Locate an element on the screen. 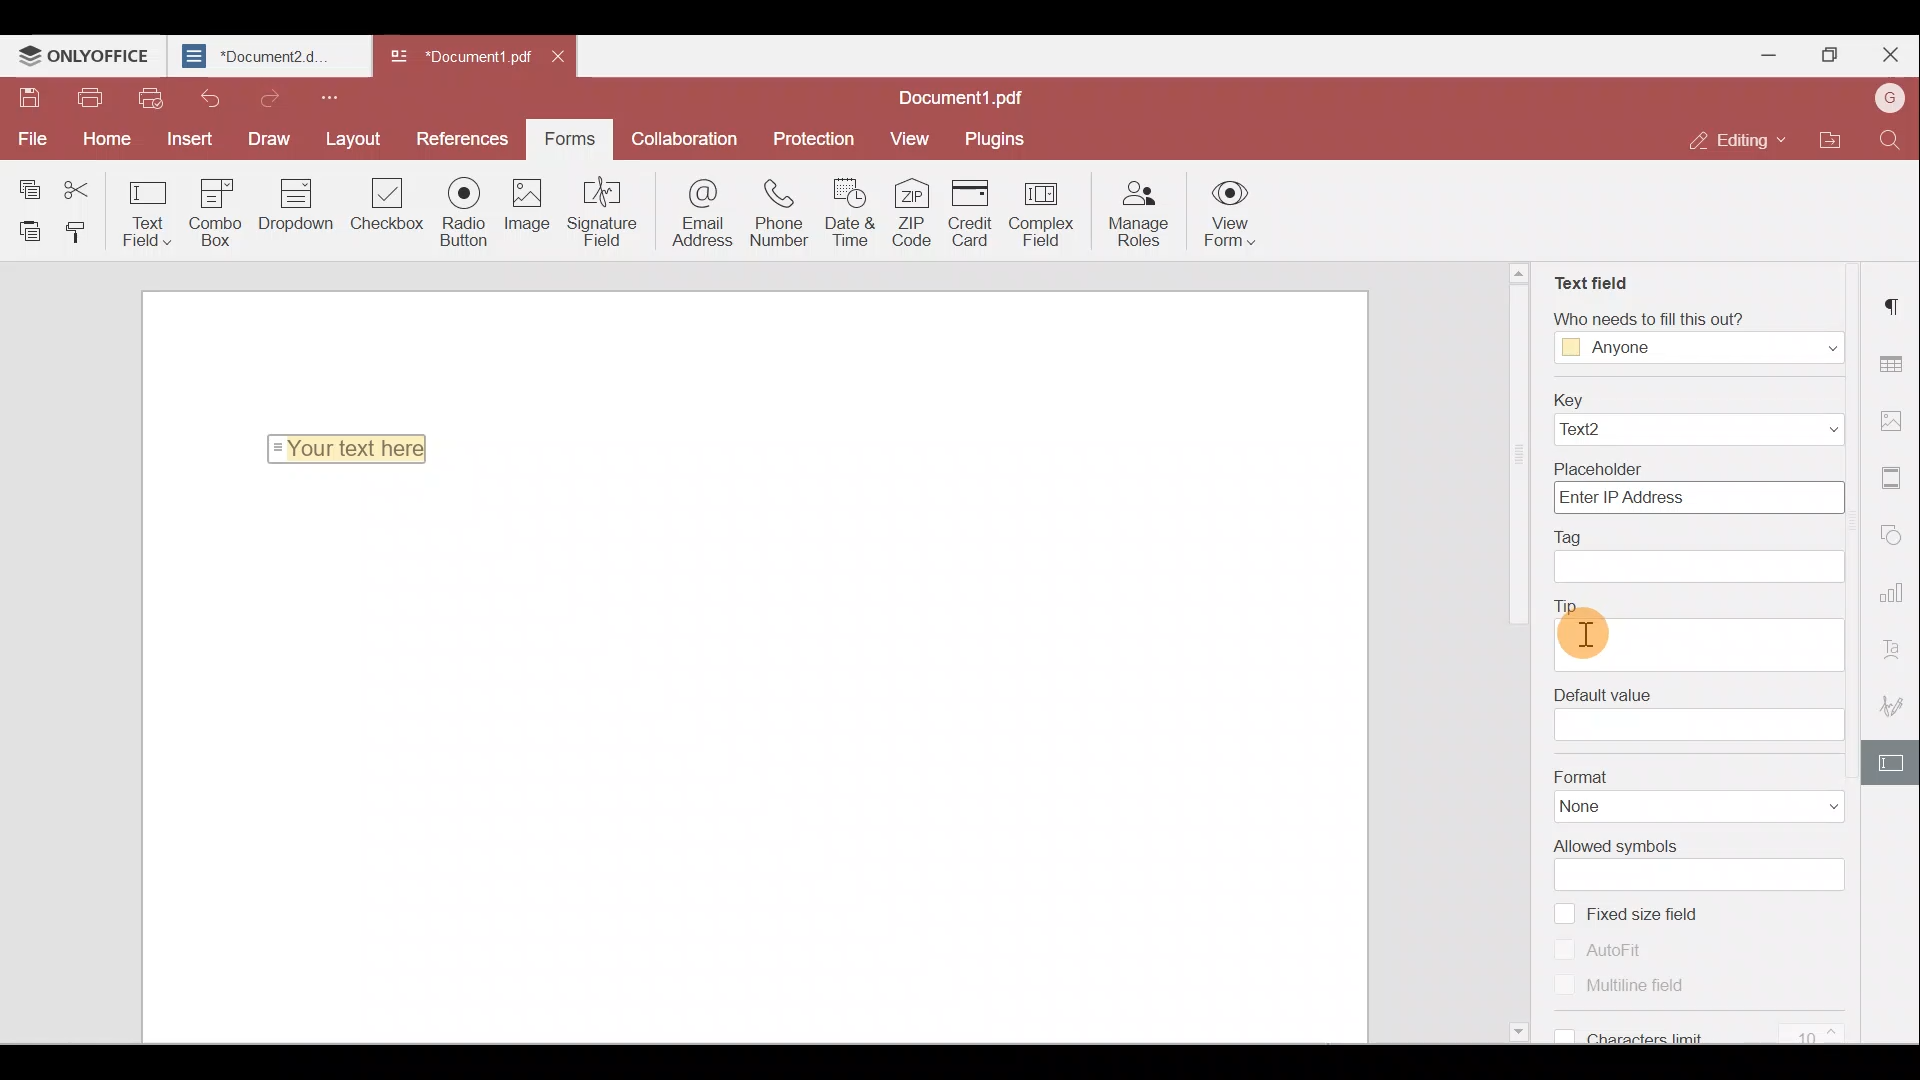 The width and height of the screenshot is (1920, 1080). Dropdown is located at coordinates (1792, 430).